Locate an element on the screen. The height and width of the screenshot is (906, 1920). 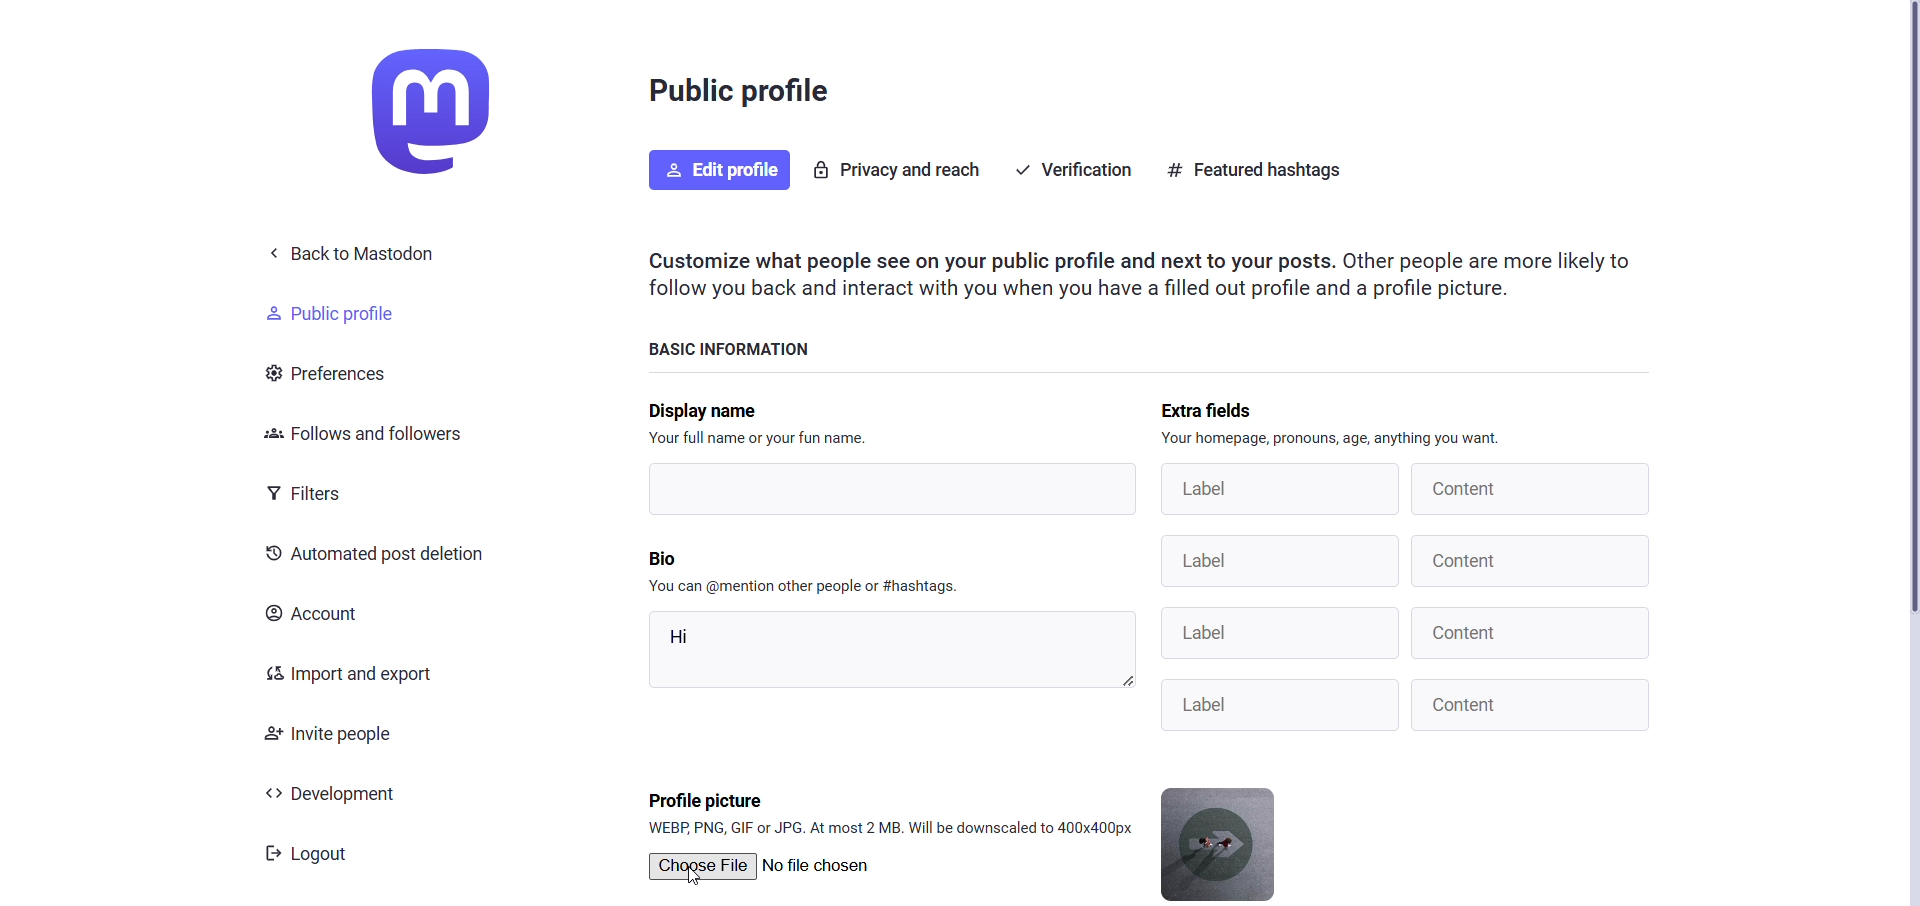
format supported is located at coordinates (890, 829).